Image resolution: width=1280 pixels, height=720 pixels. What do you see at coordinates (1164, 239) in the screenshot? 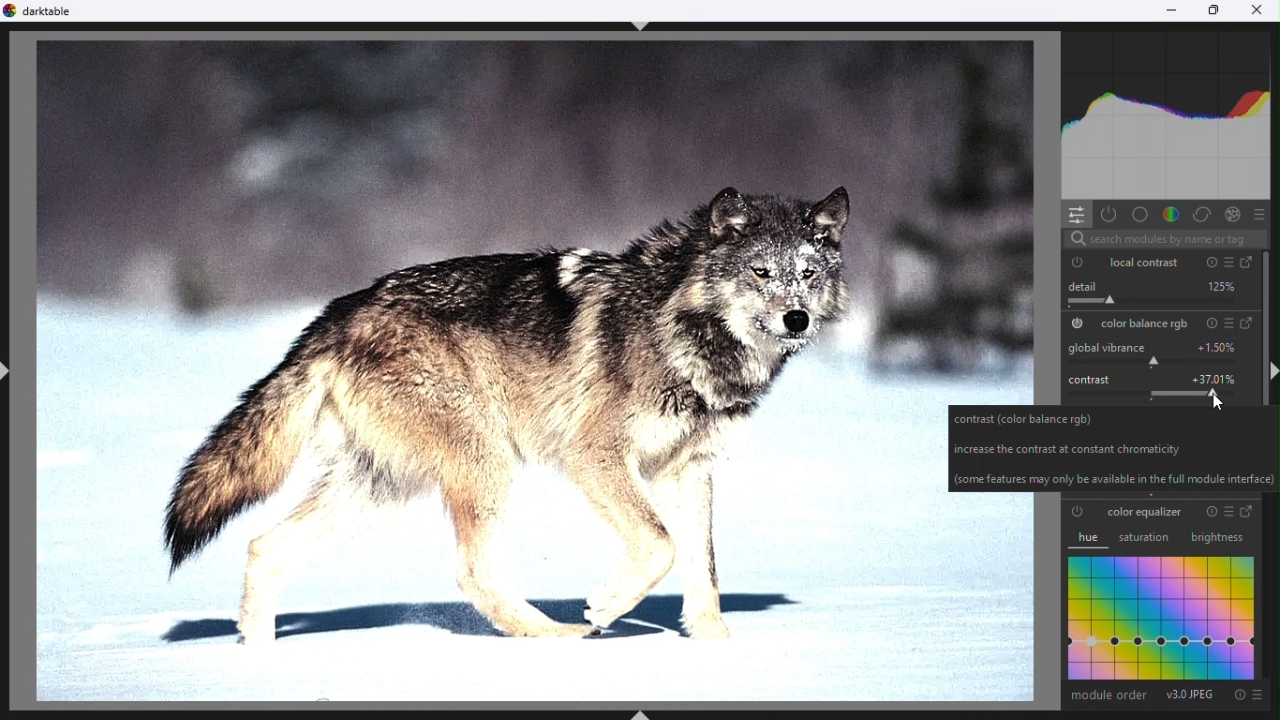
I see `search modules by name or tag` at bounding box center [1164, 239].